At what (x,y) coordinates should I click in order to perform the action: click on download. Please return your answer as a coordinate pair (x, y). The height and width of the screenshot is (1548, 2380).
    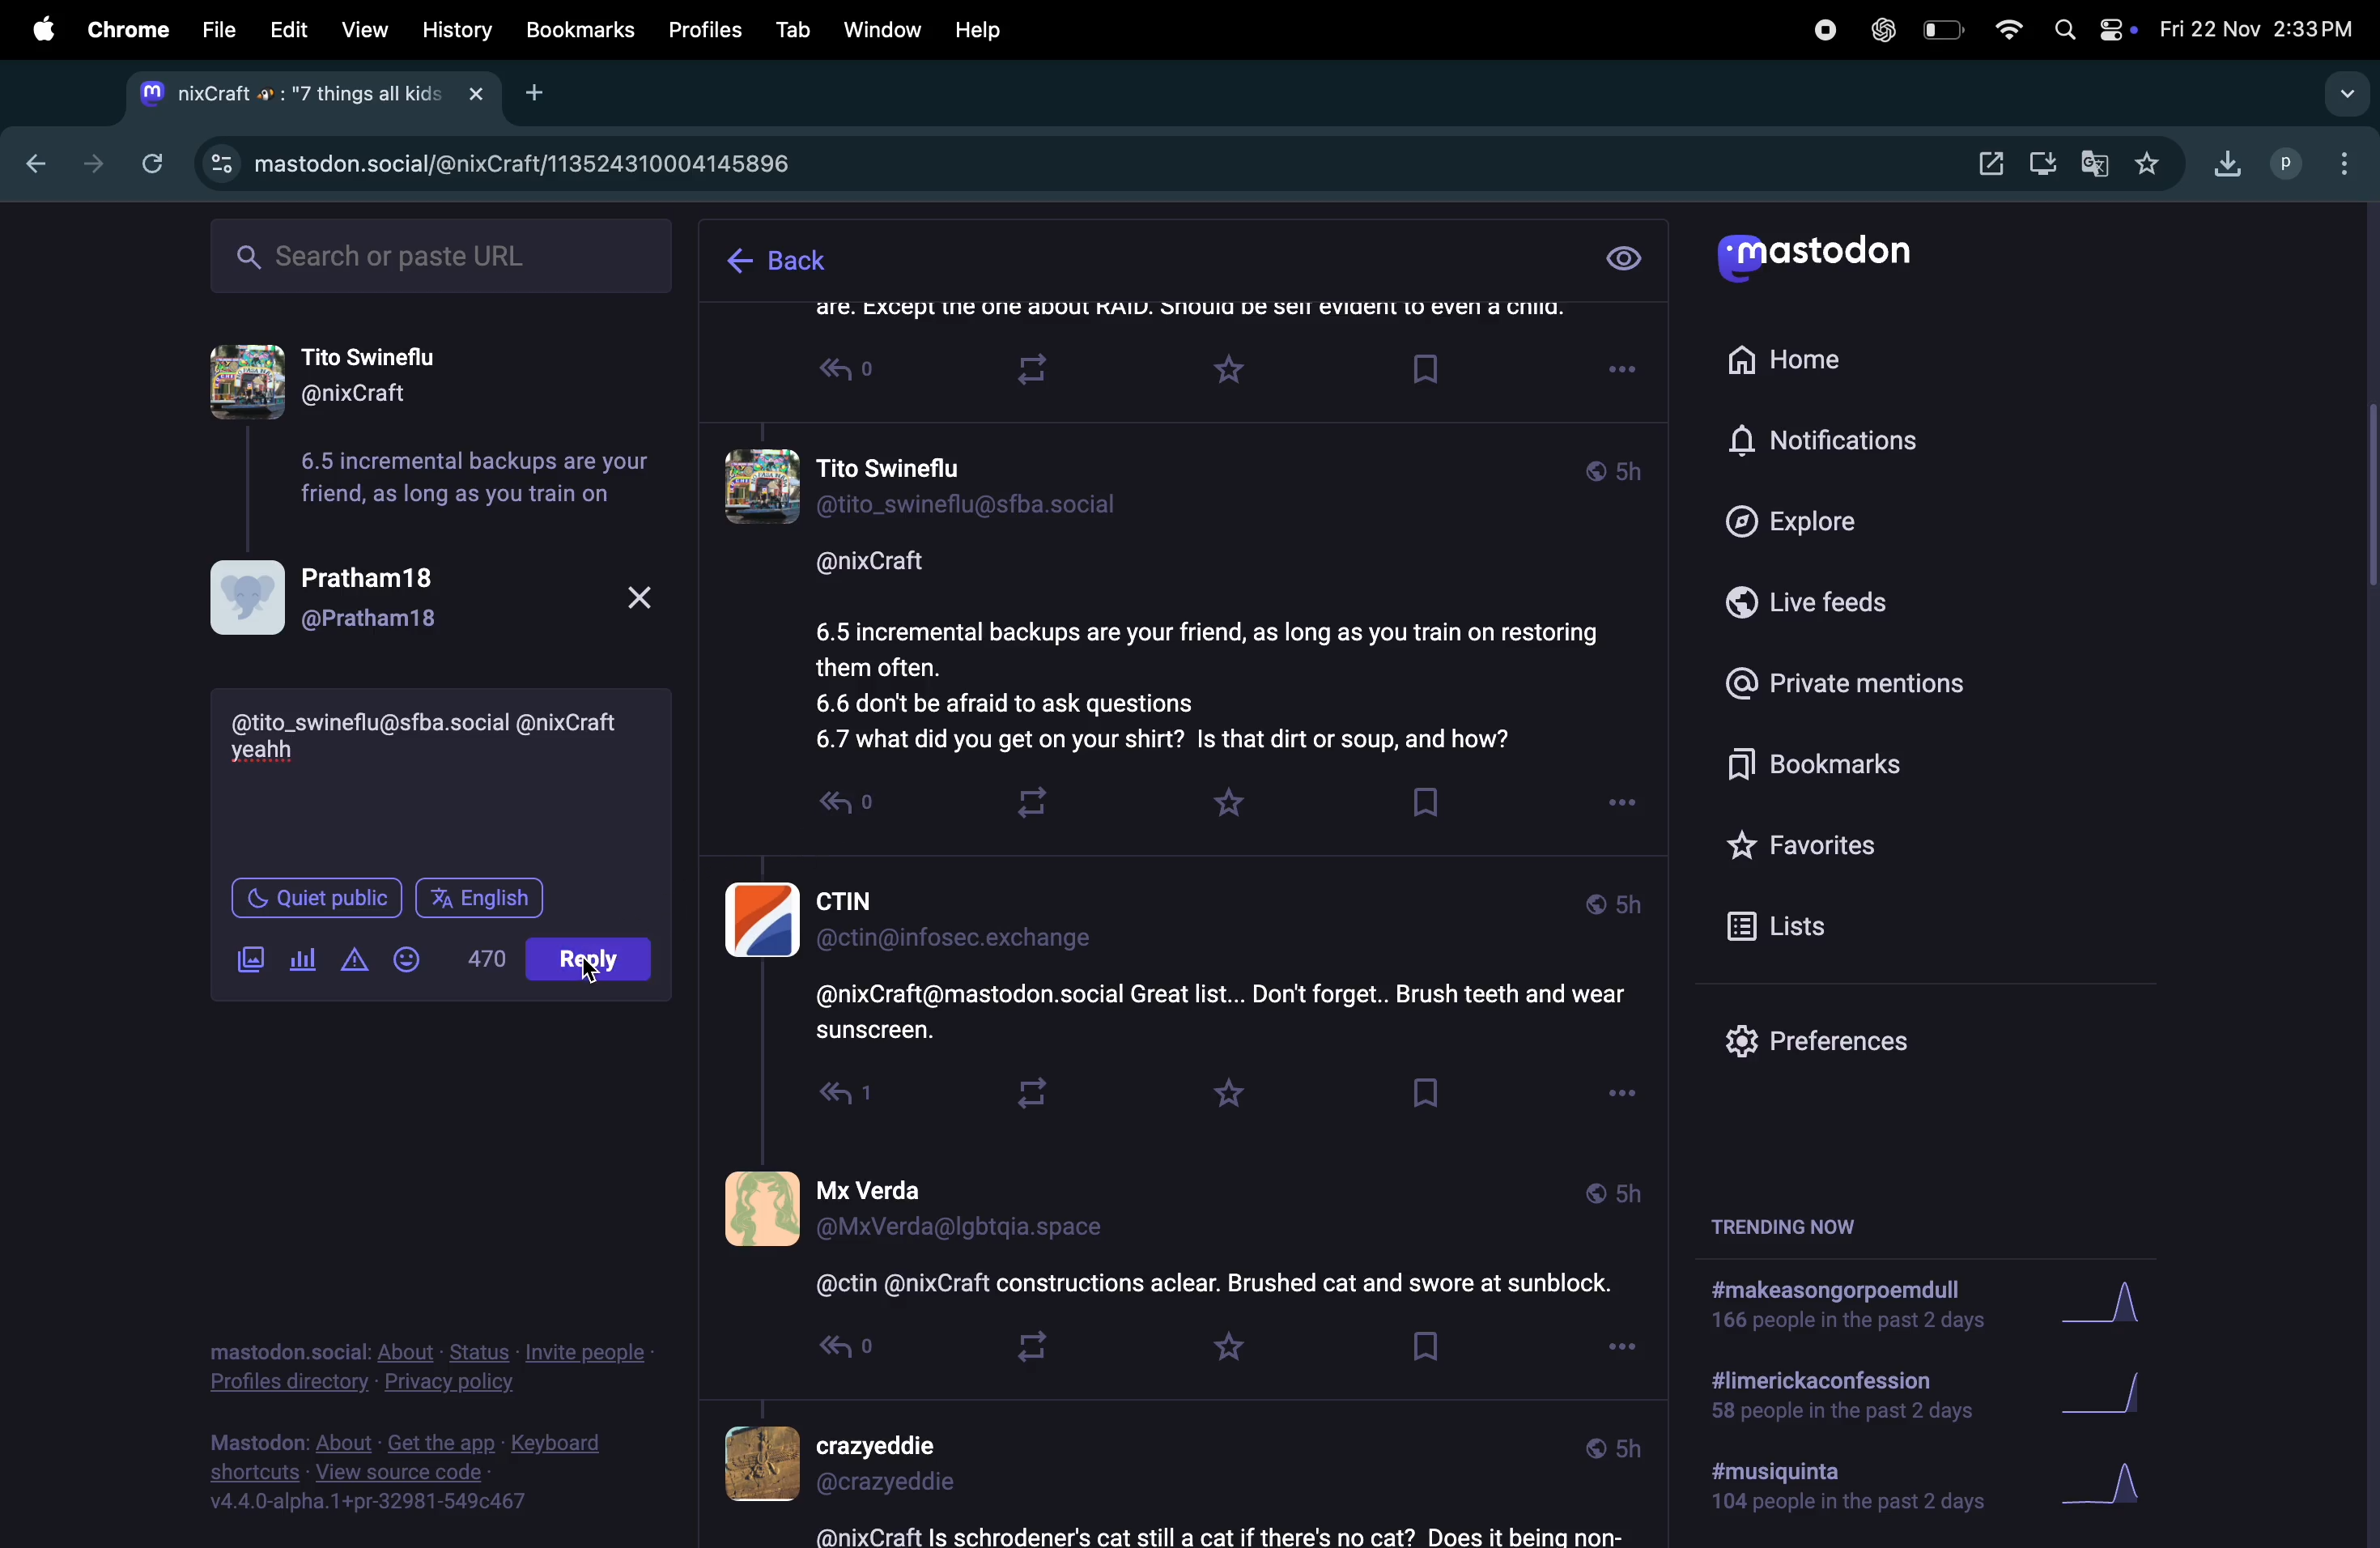
    Looking at the image, I should click on (2224, 168).